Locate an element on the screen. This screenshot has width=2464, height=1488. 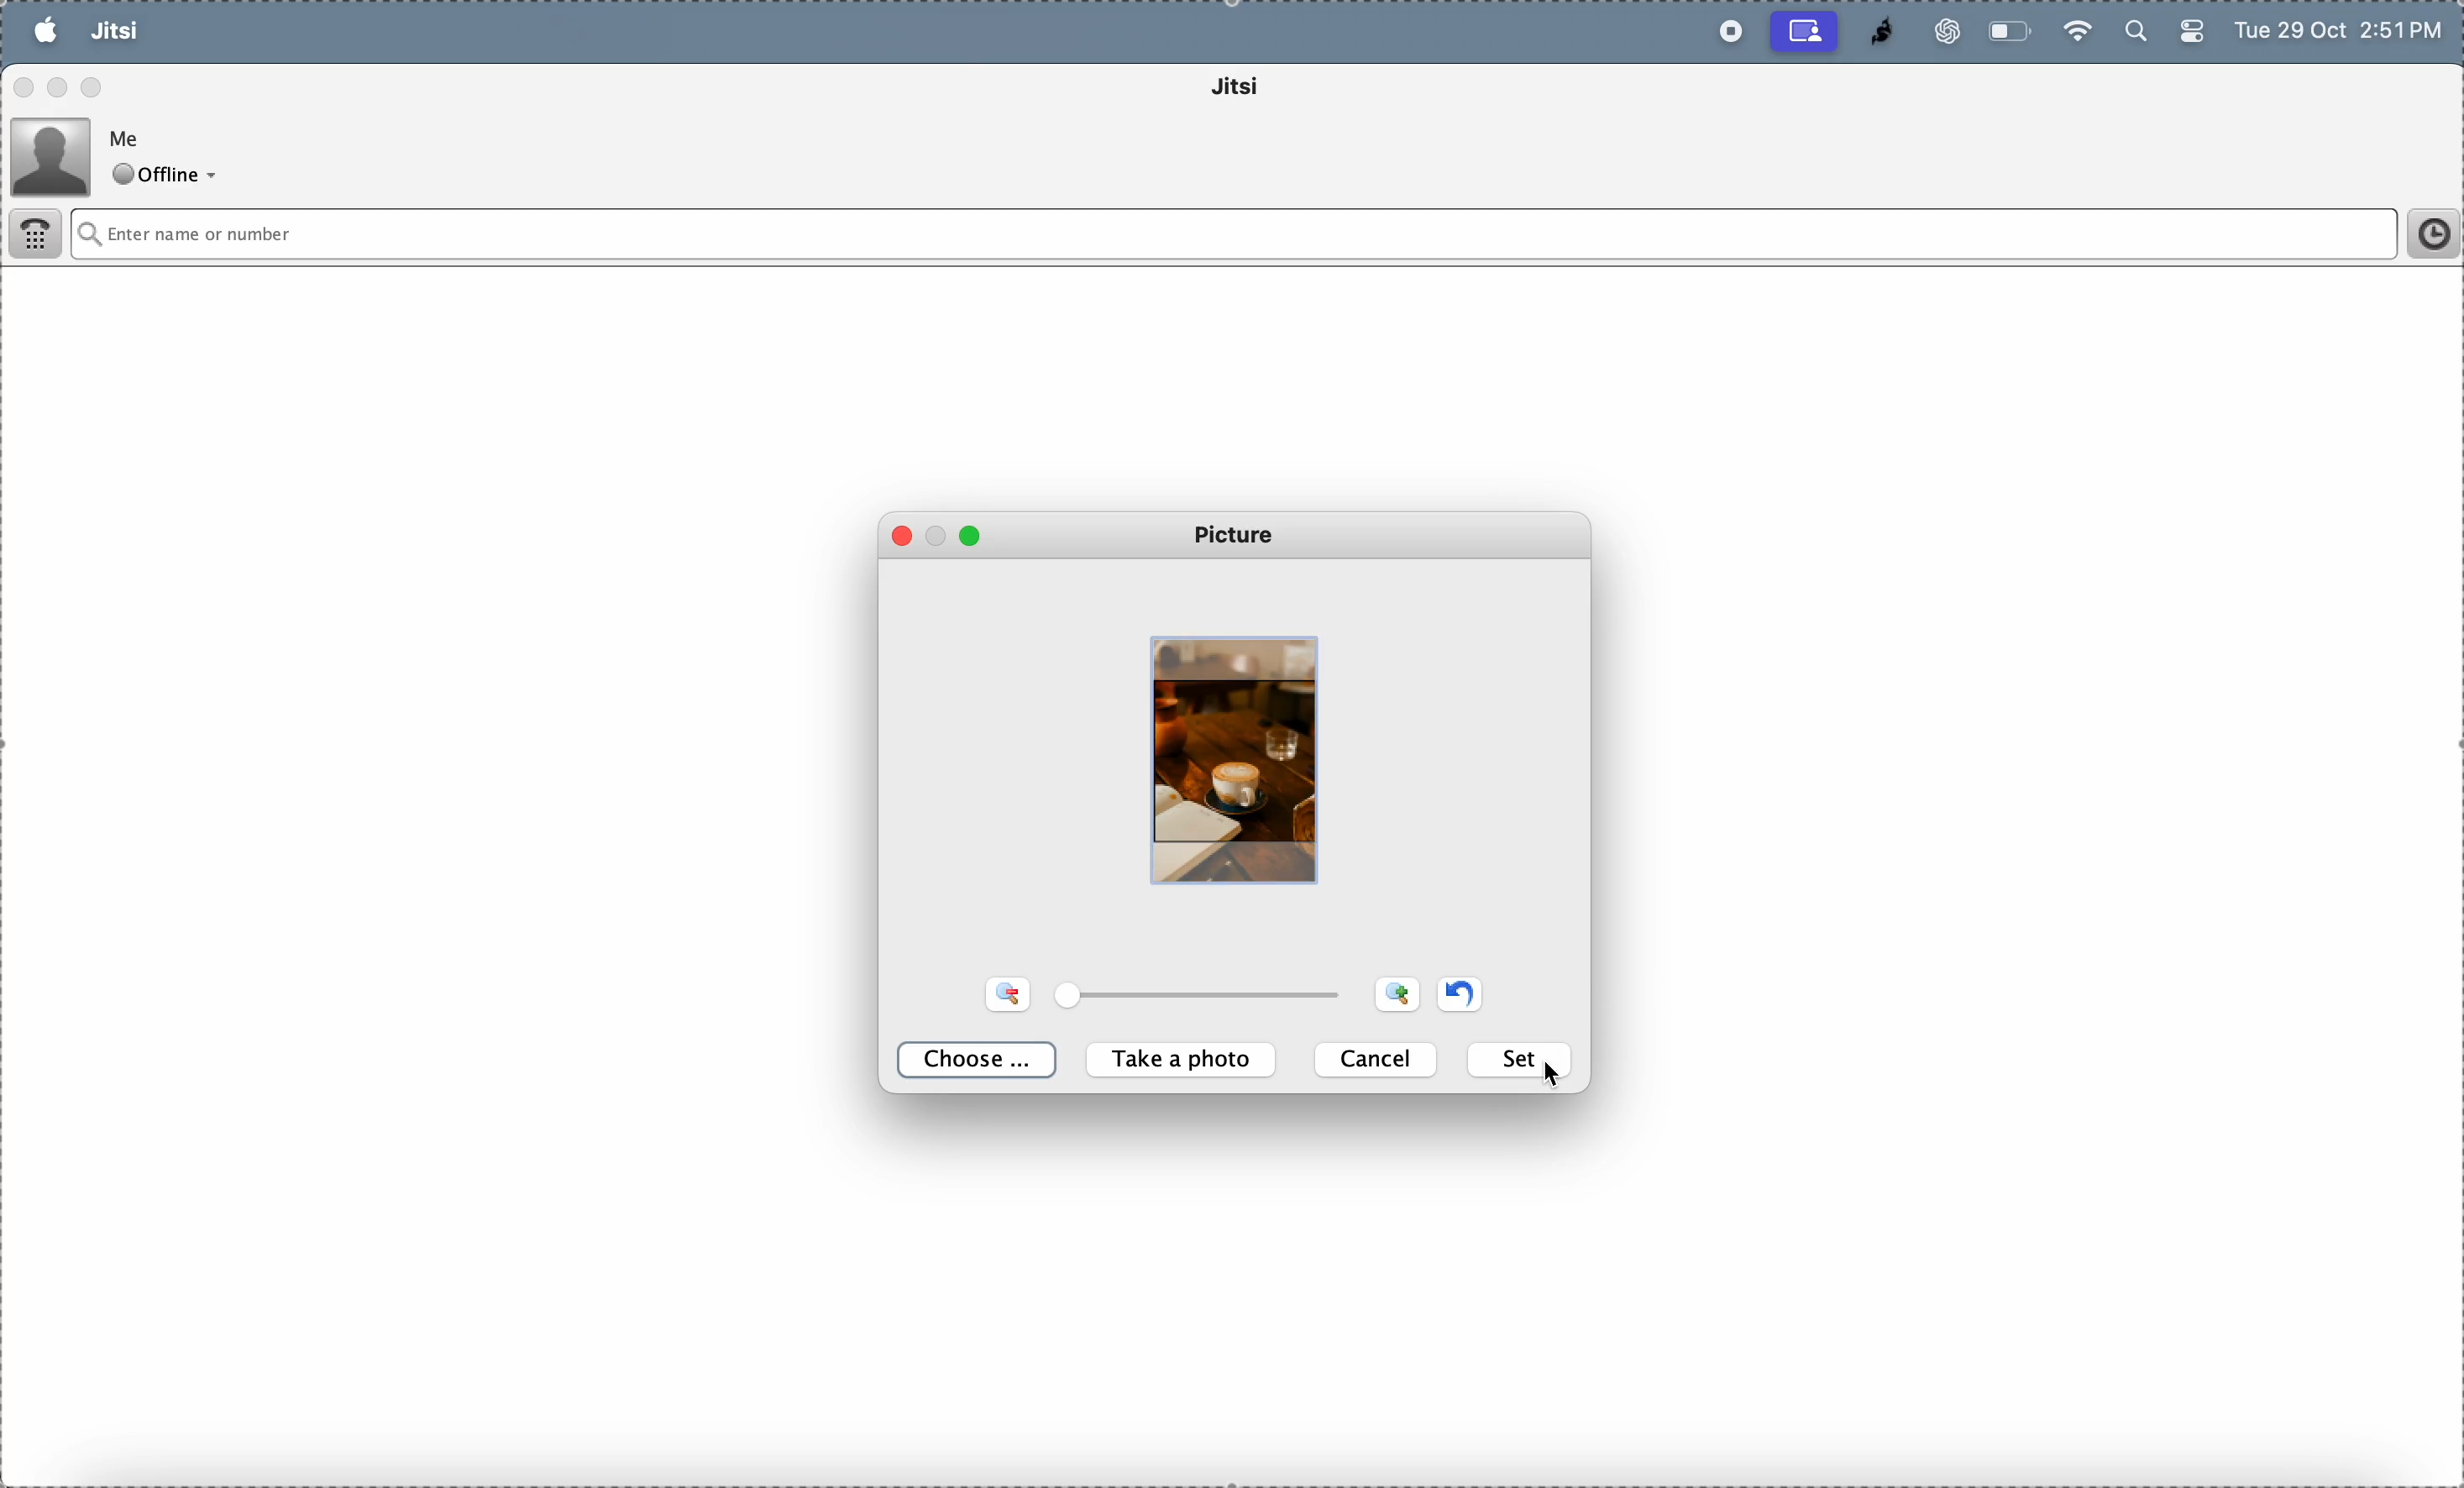
search is located at coordinates (2133, 33).